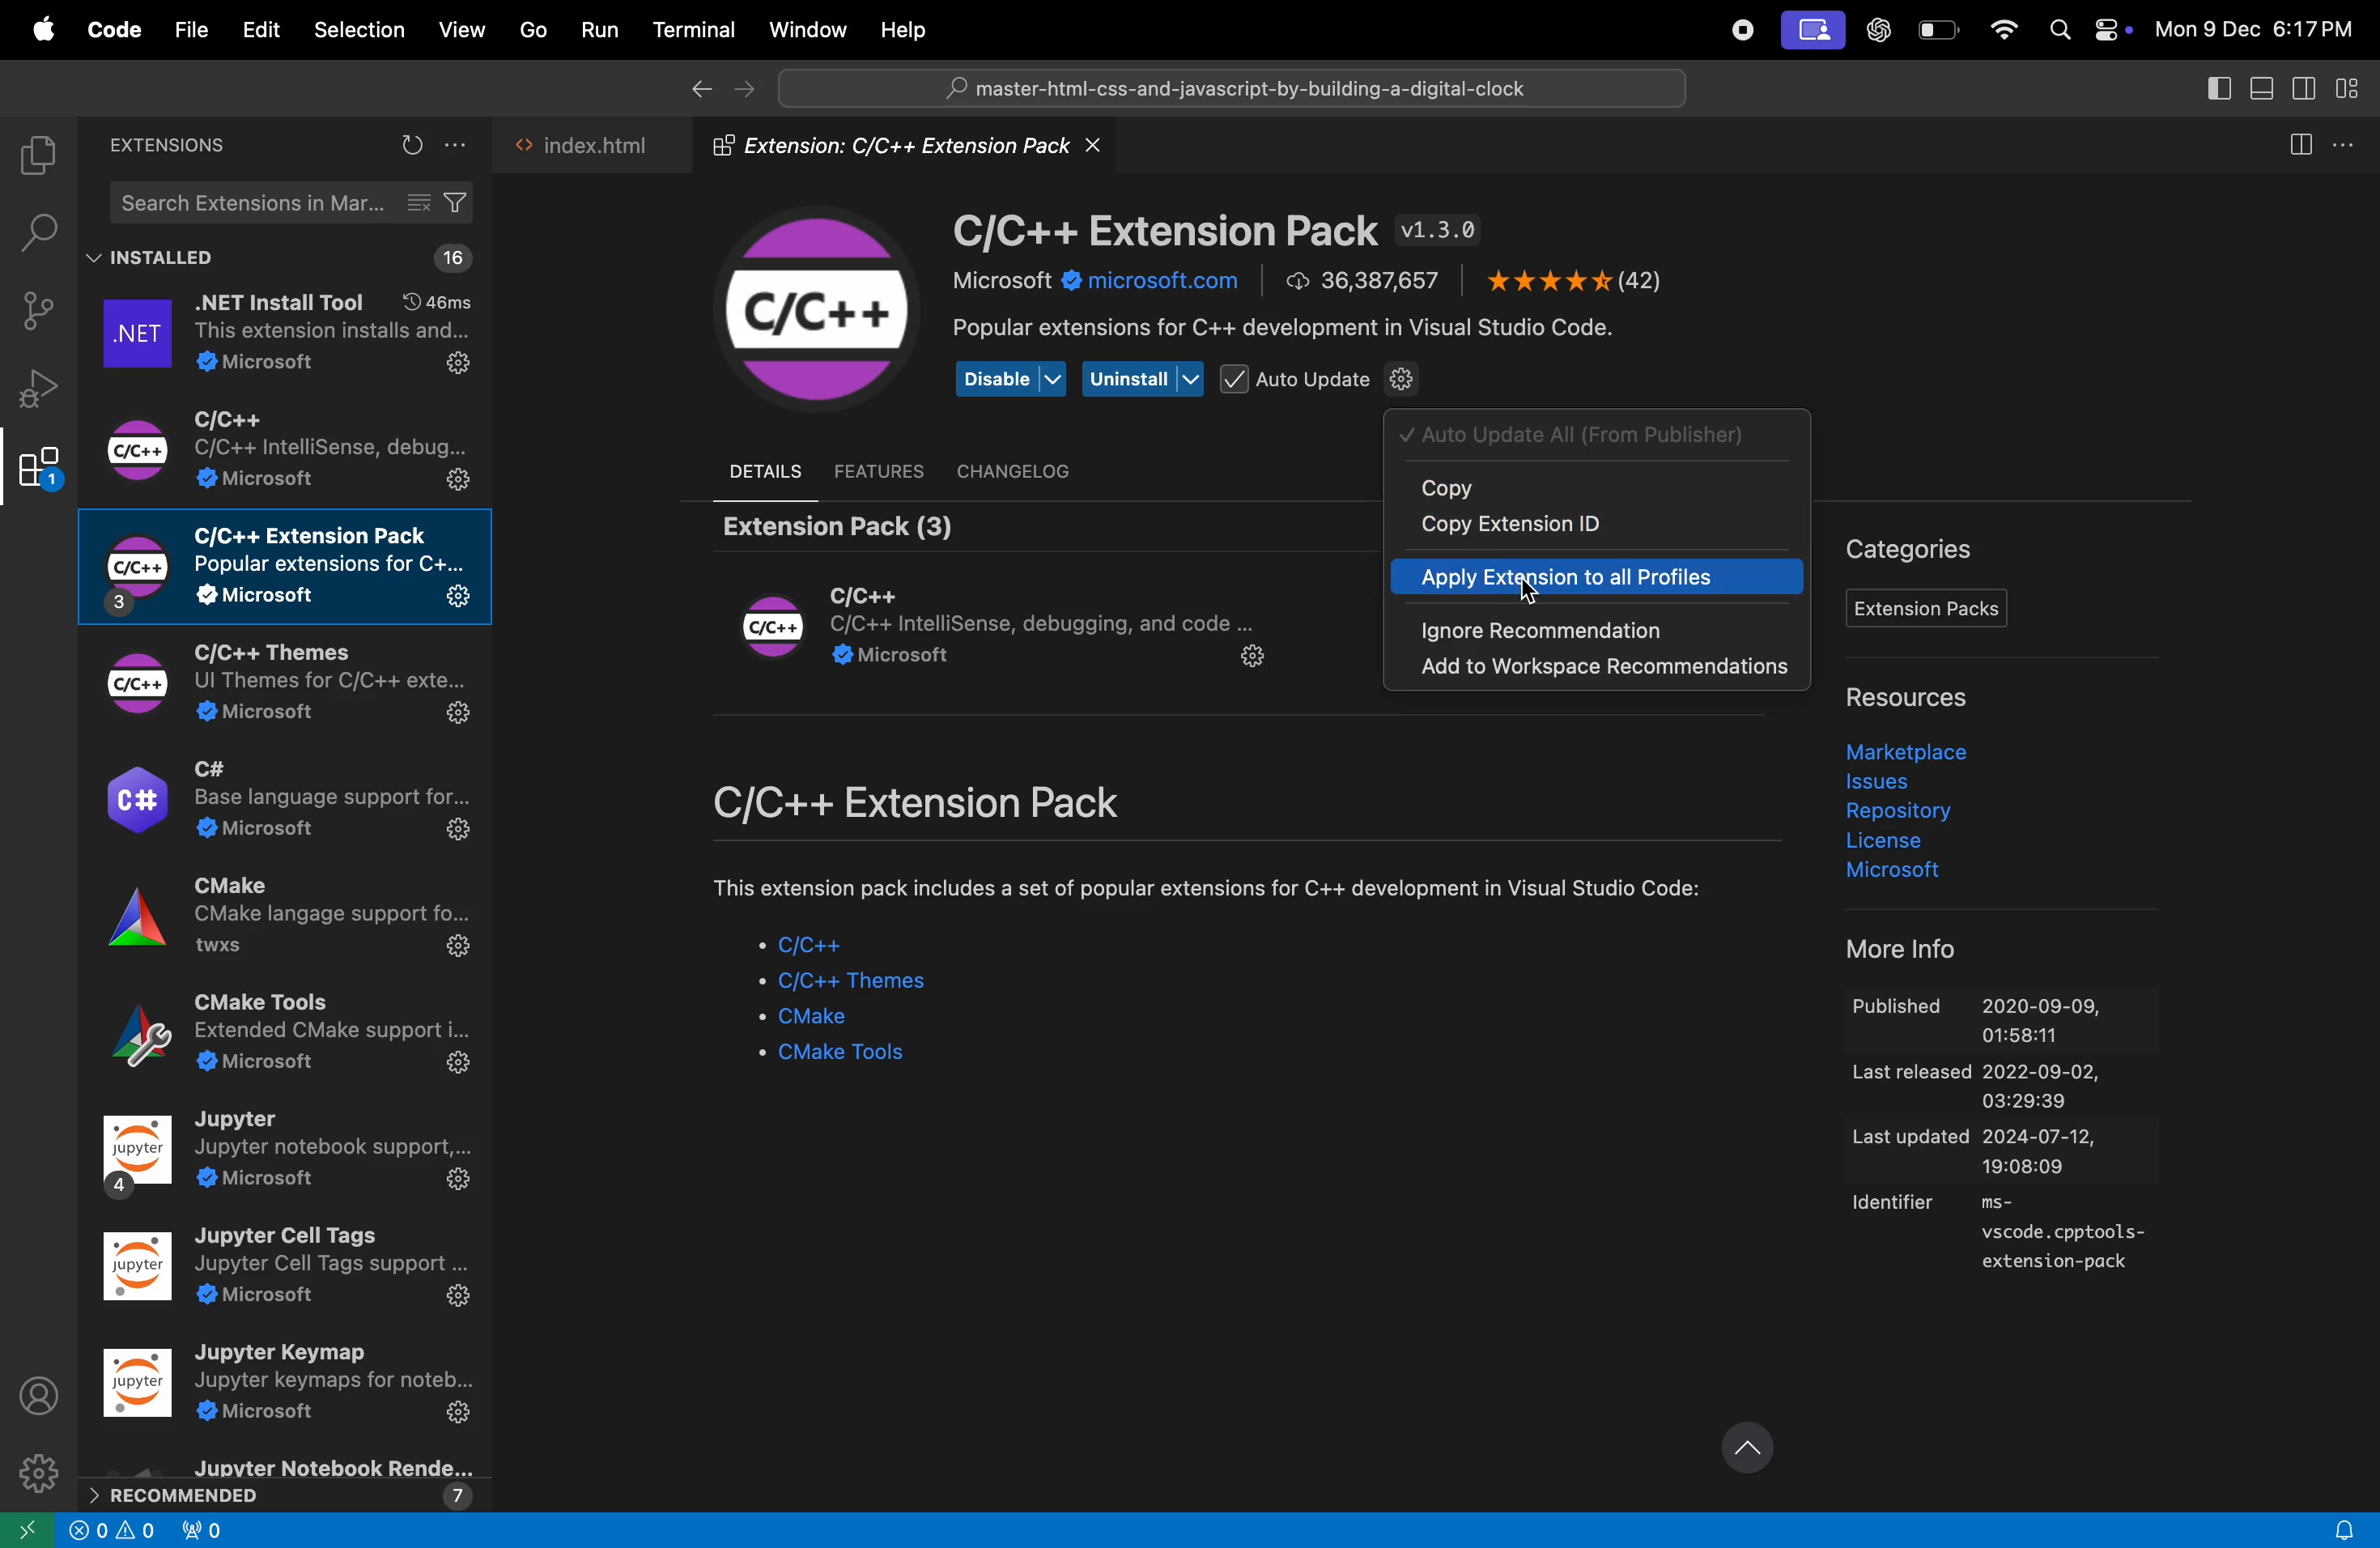  Describe the element at coordinates (1919, 550) in the screenshot. I see `Categories` at that location.